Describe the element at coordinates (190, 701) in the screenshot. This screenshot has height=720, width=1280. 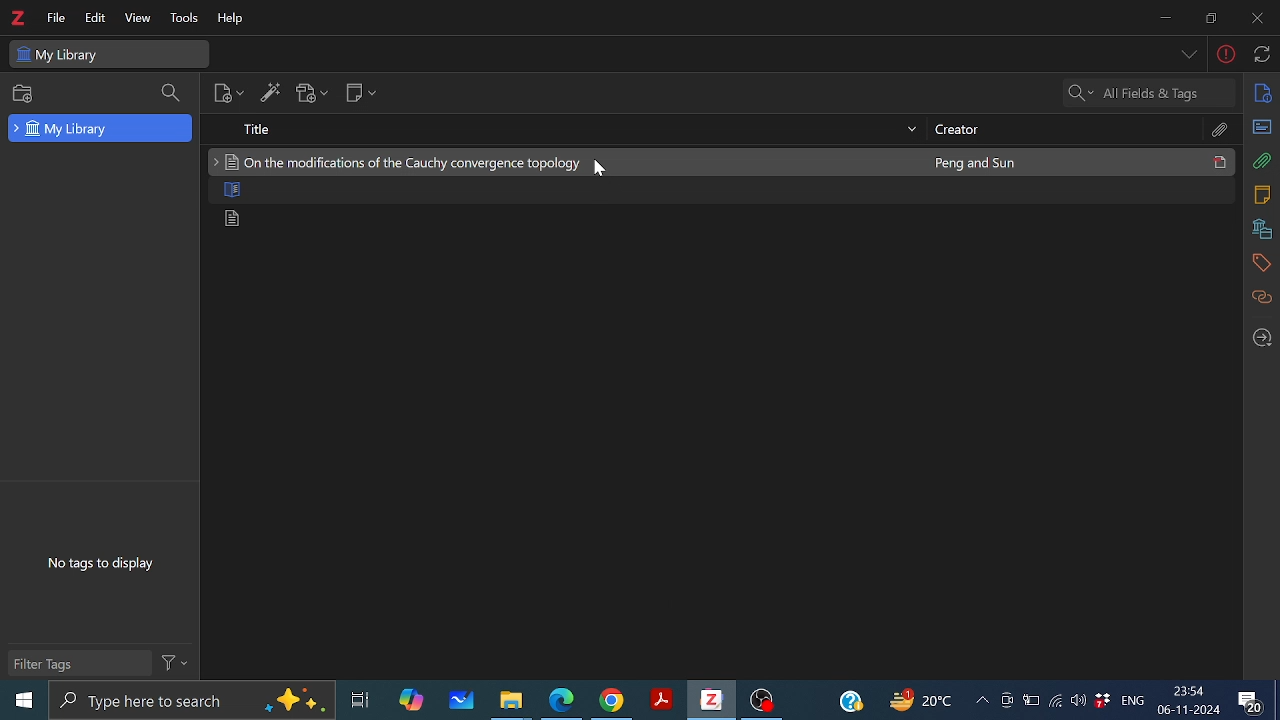
I see `Type here to serach` at that location.